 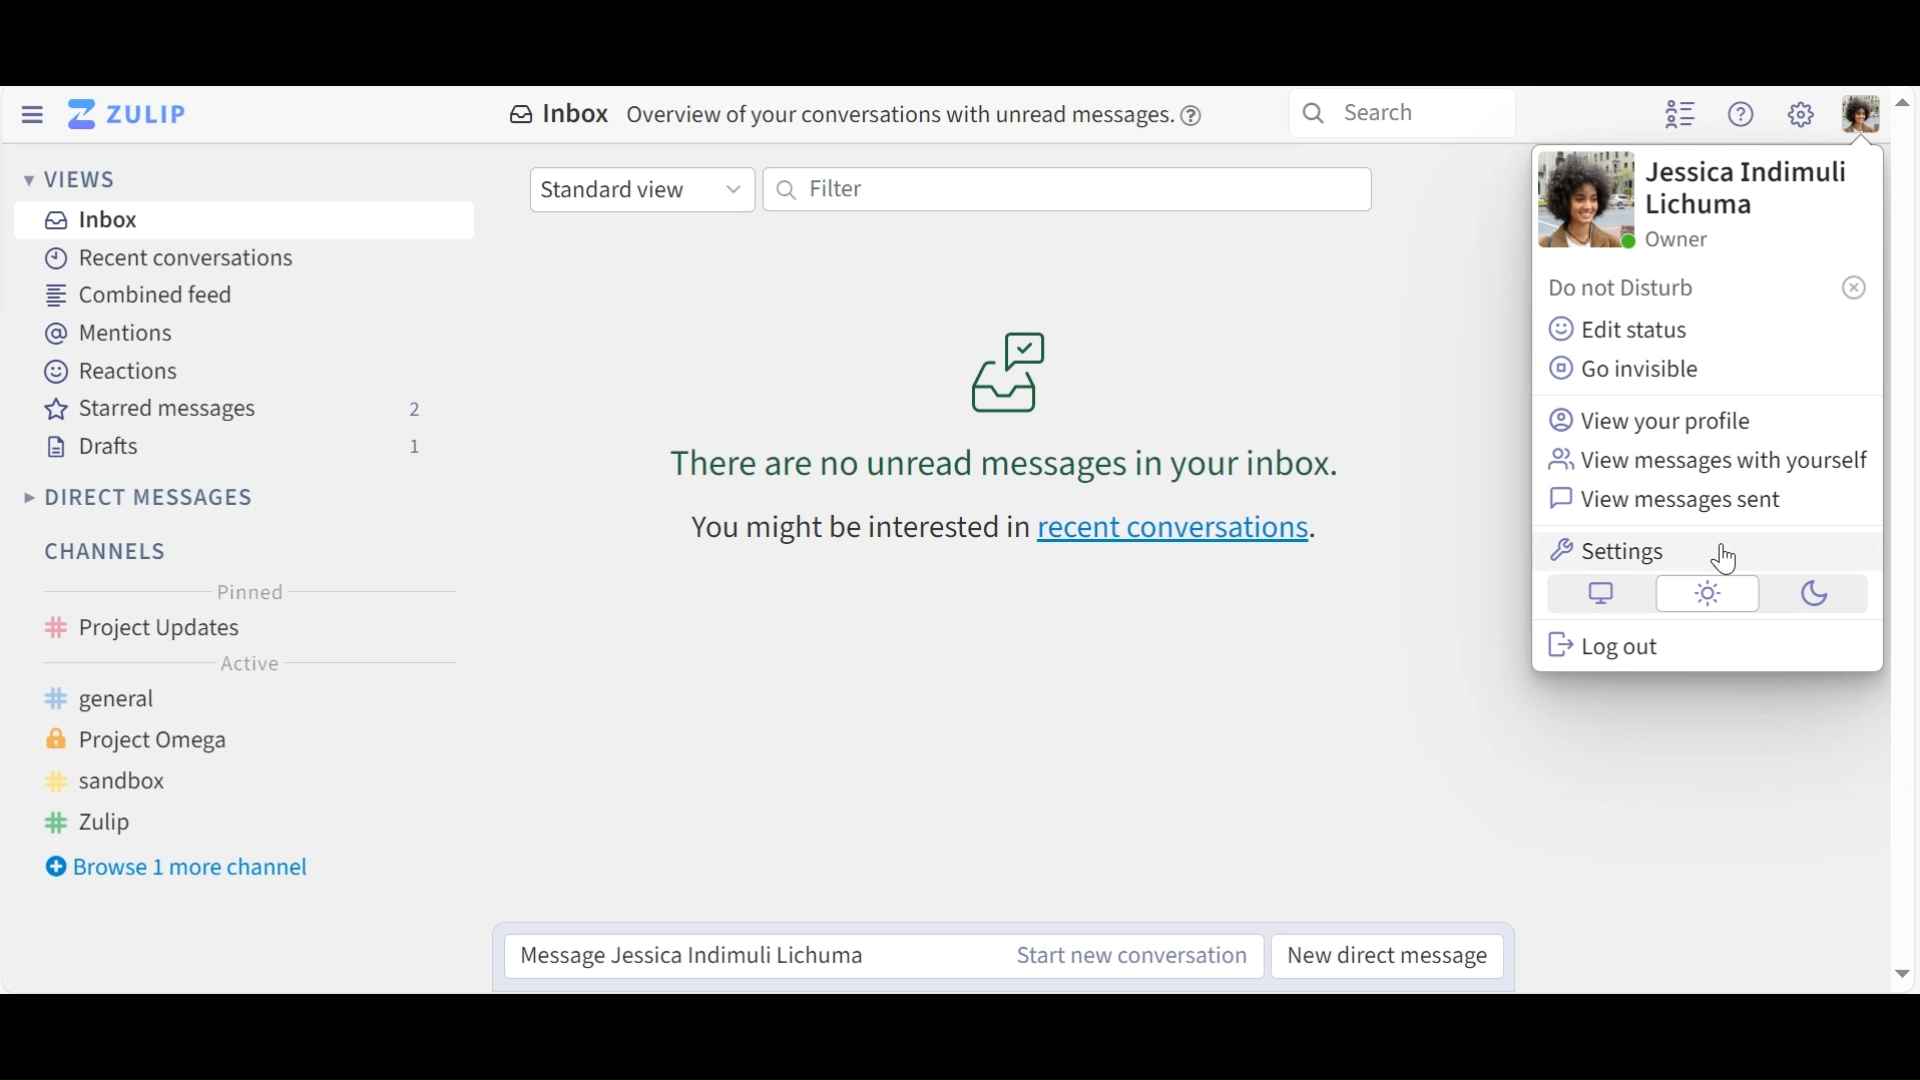 What do you see at coordinates (256, 222) in the screenshot?
I see `Inbox` at bounding box center [256, 222].